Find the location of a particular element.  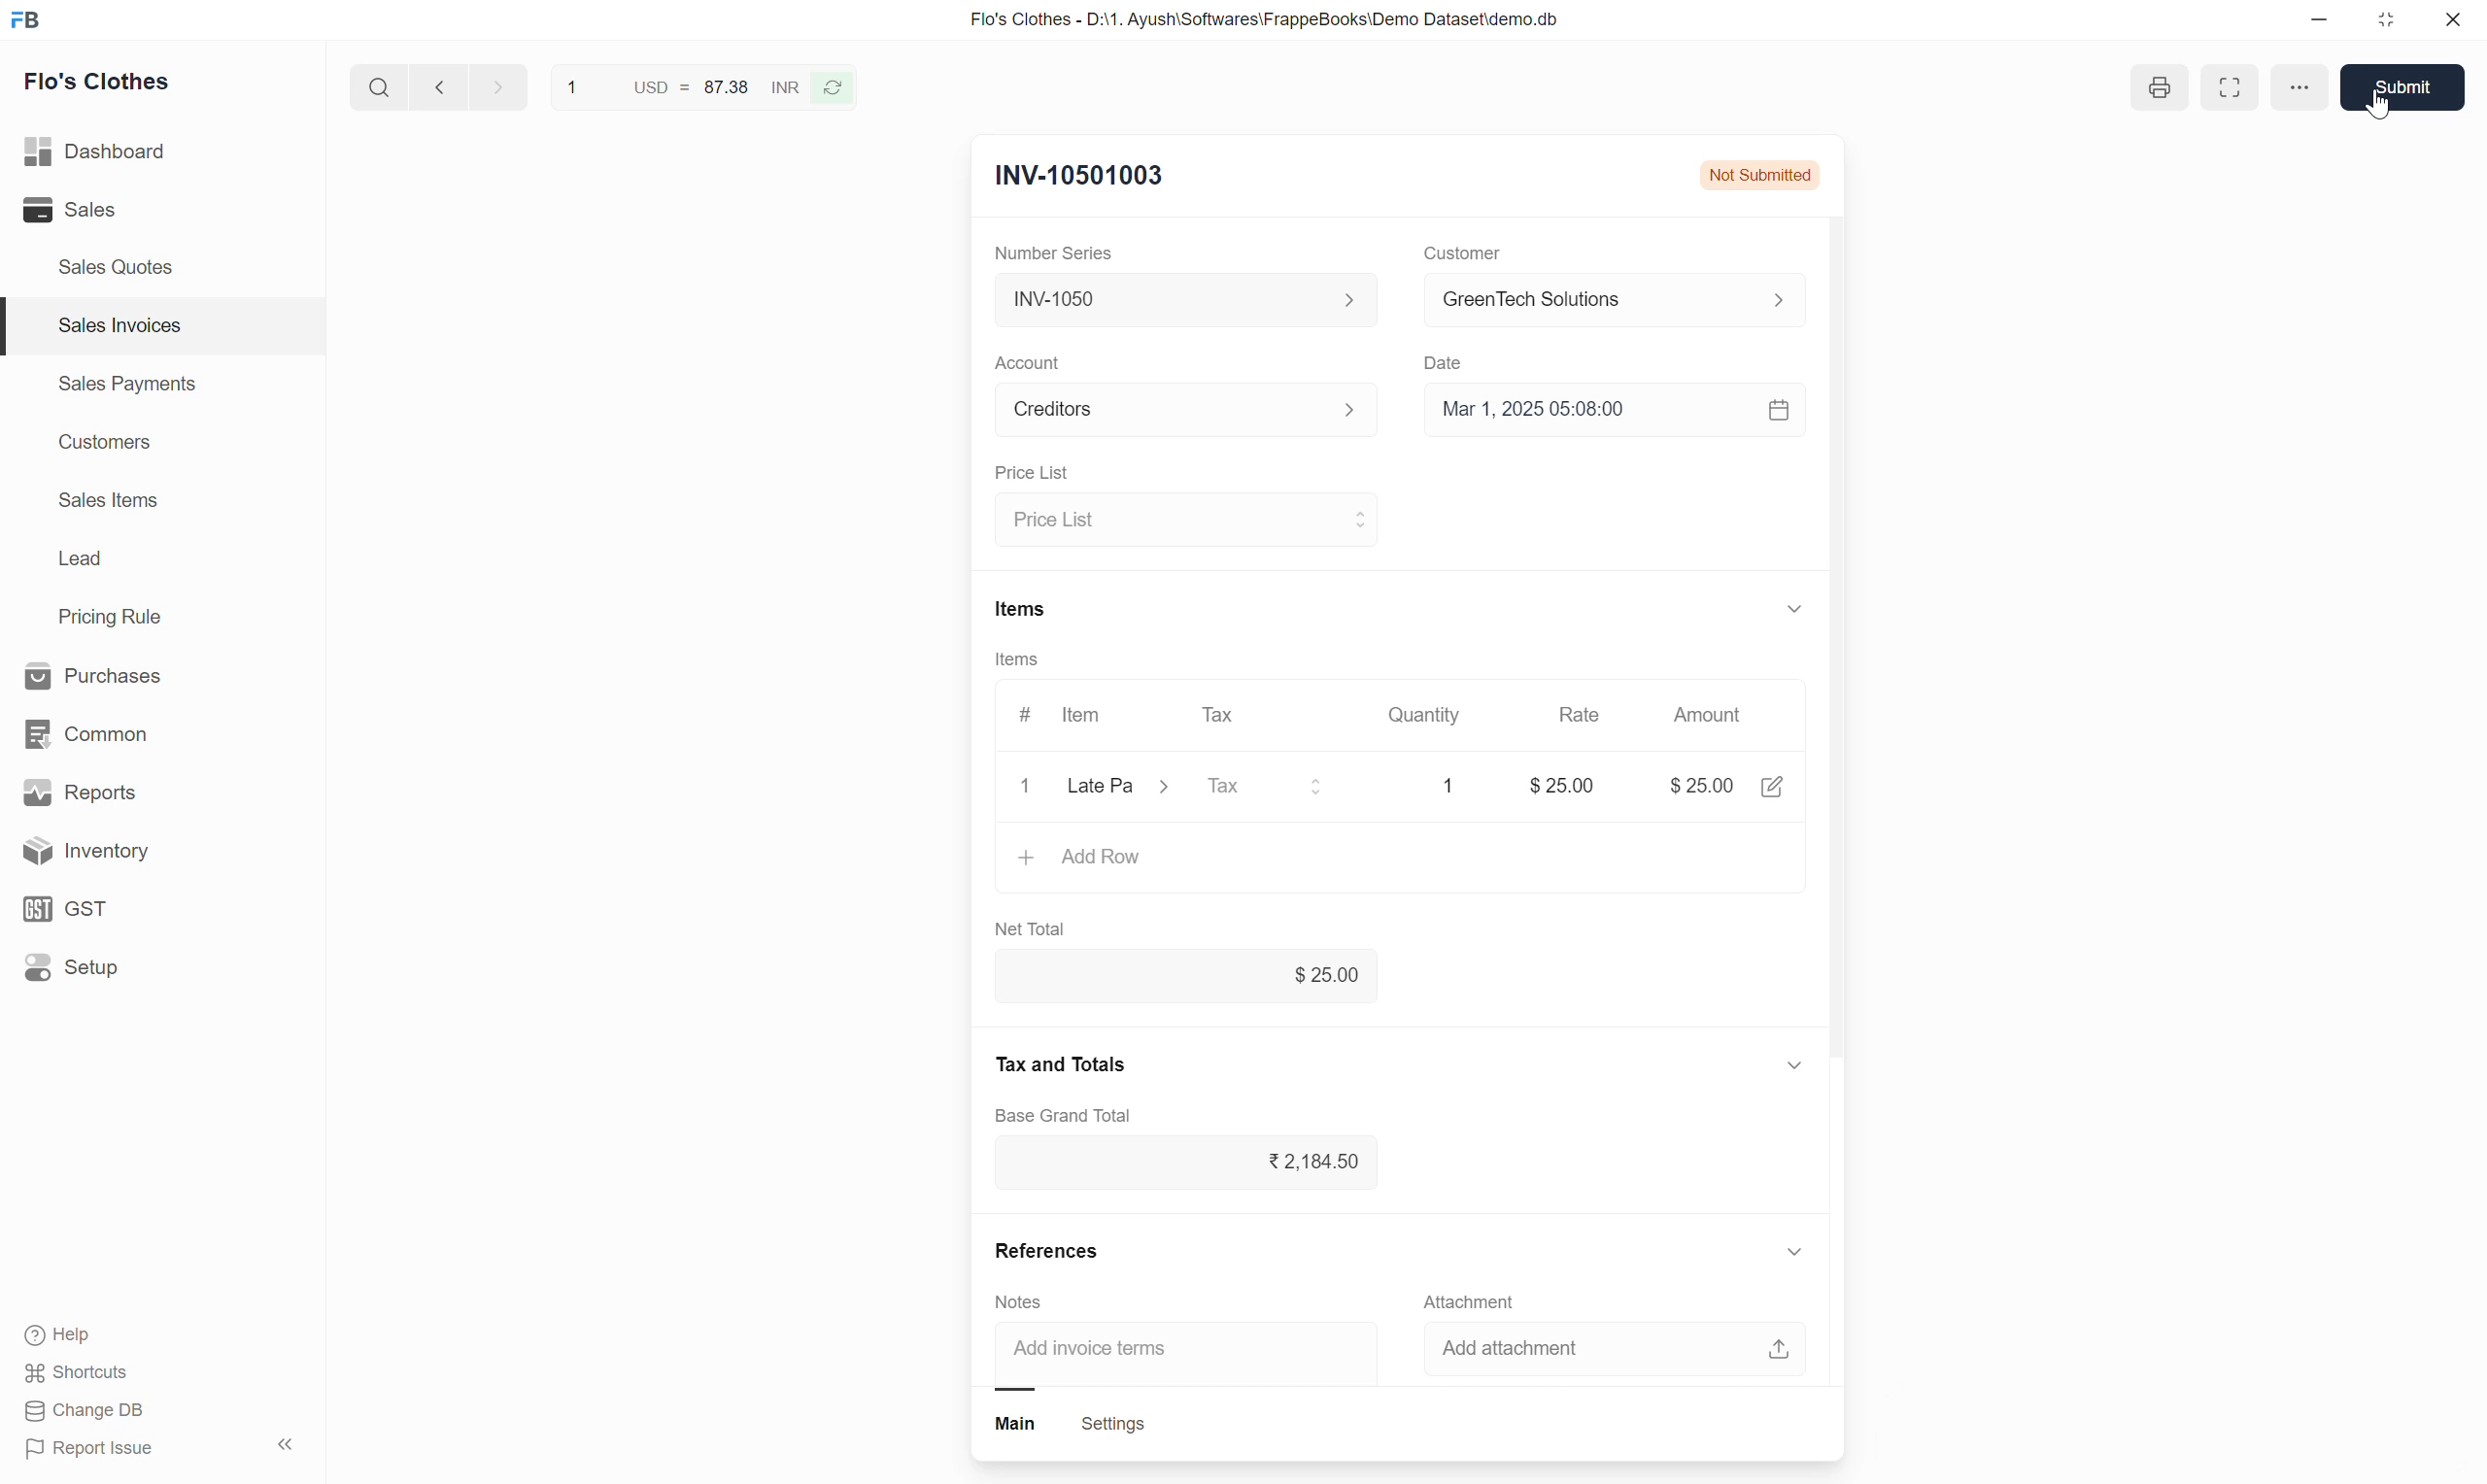

more options is located at coordinates (2293, 85).